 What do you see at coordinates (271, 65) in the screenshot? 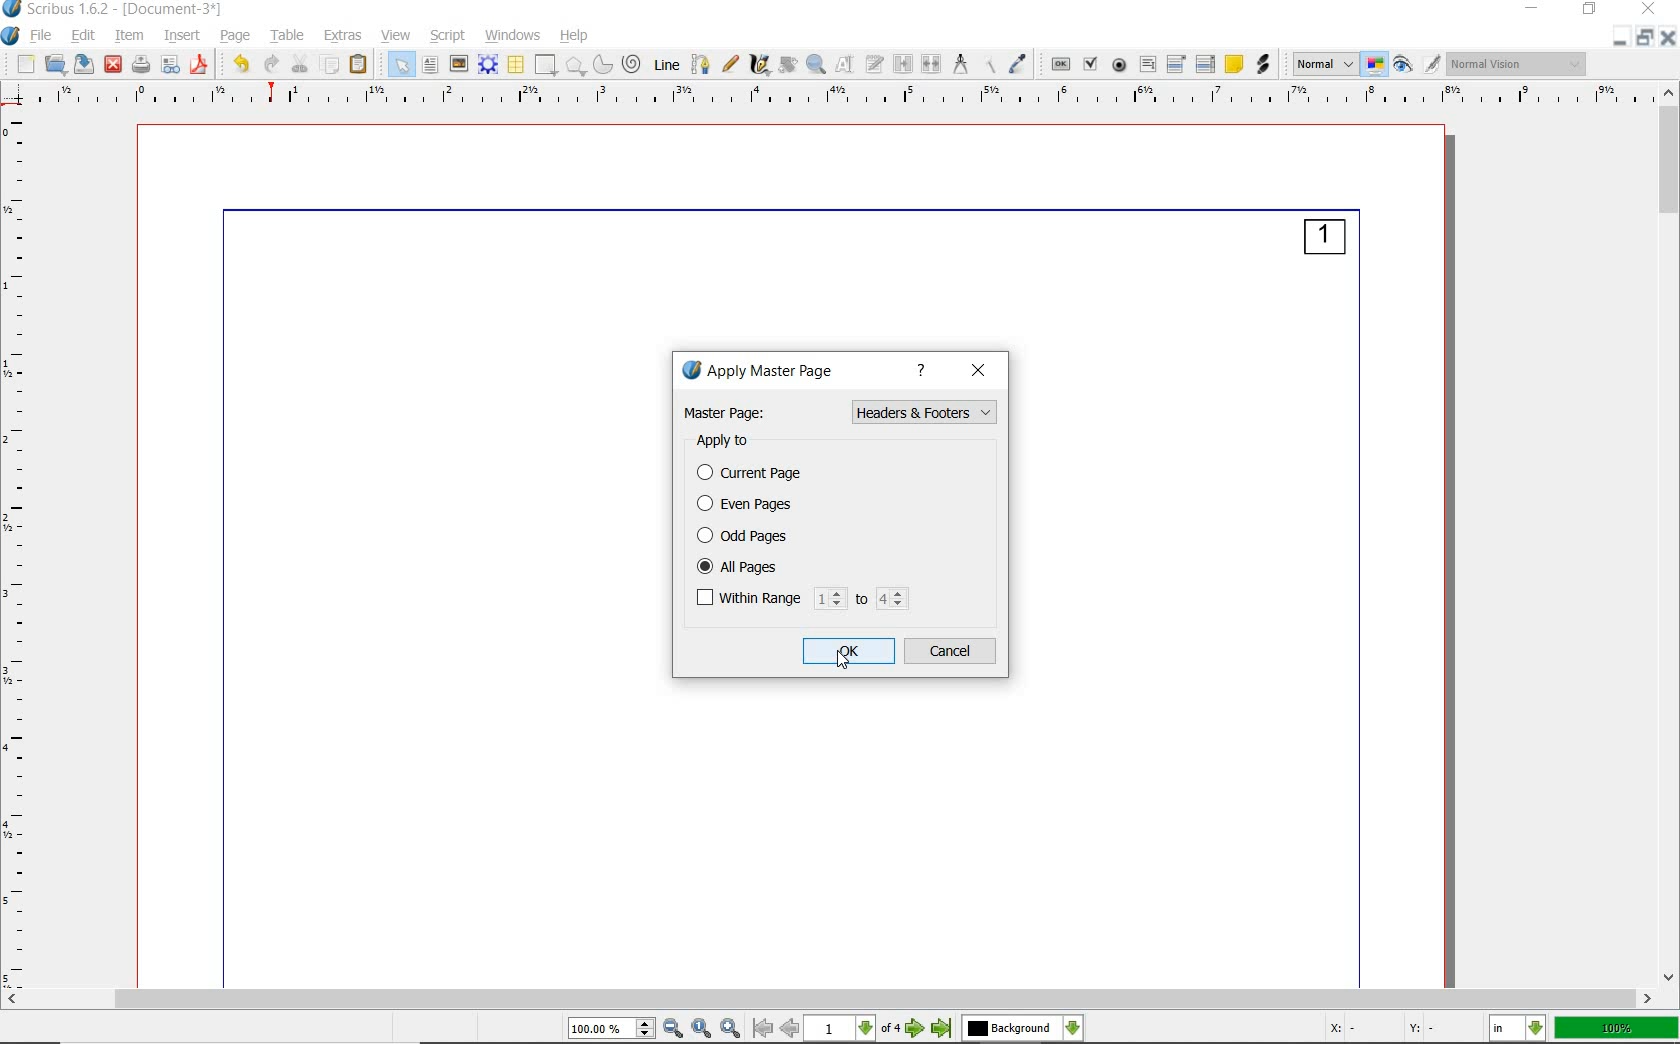
I see `redo` at bounding box center [271, 65].